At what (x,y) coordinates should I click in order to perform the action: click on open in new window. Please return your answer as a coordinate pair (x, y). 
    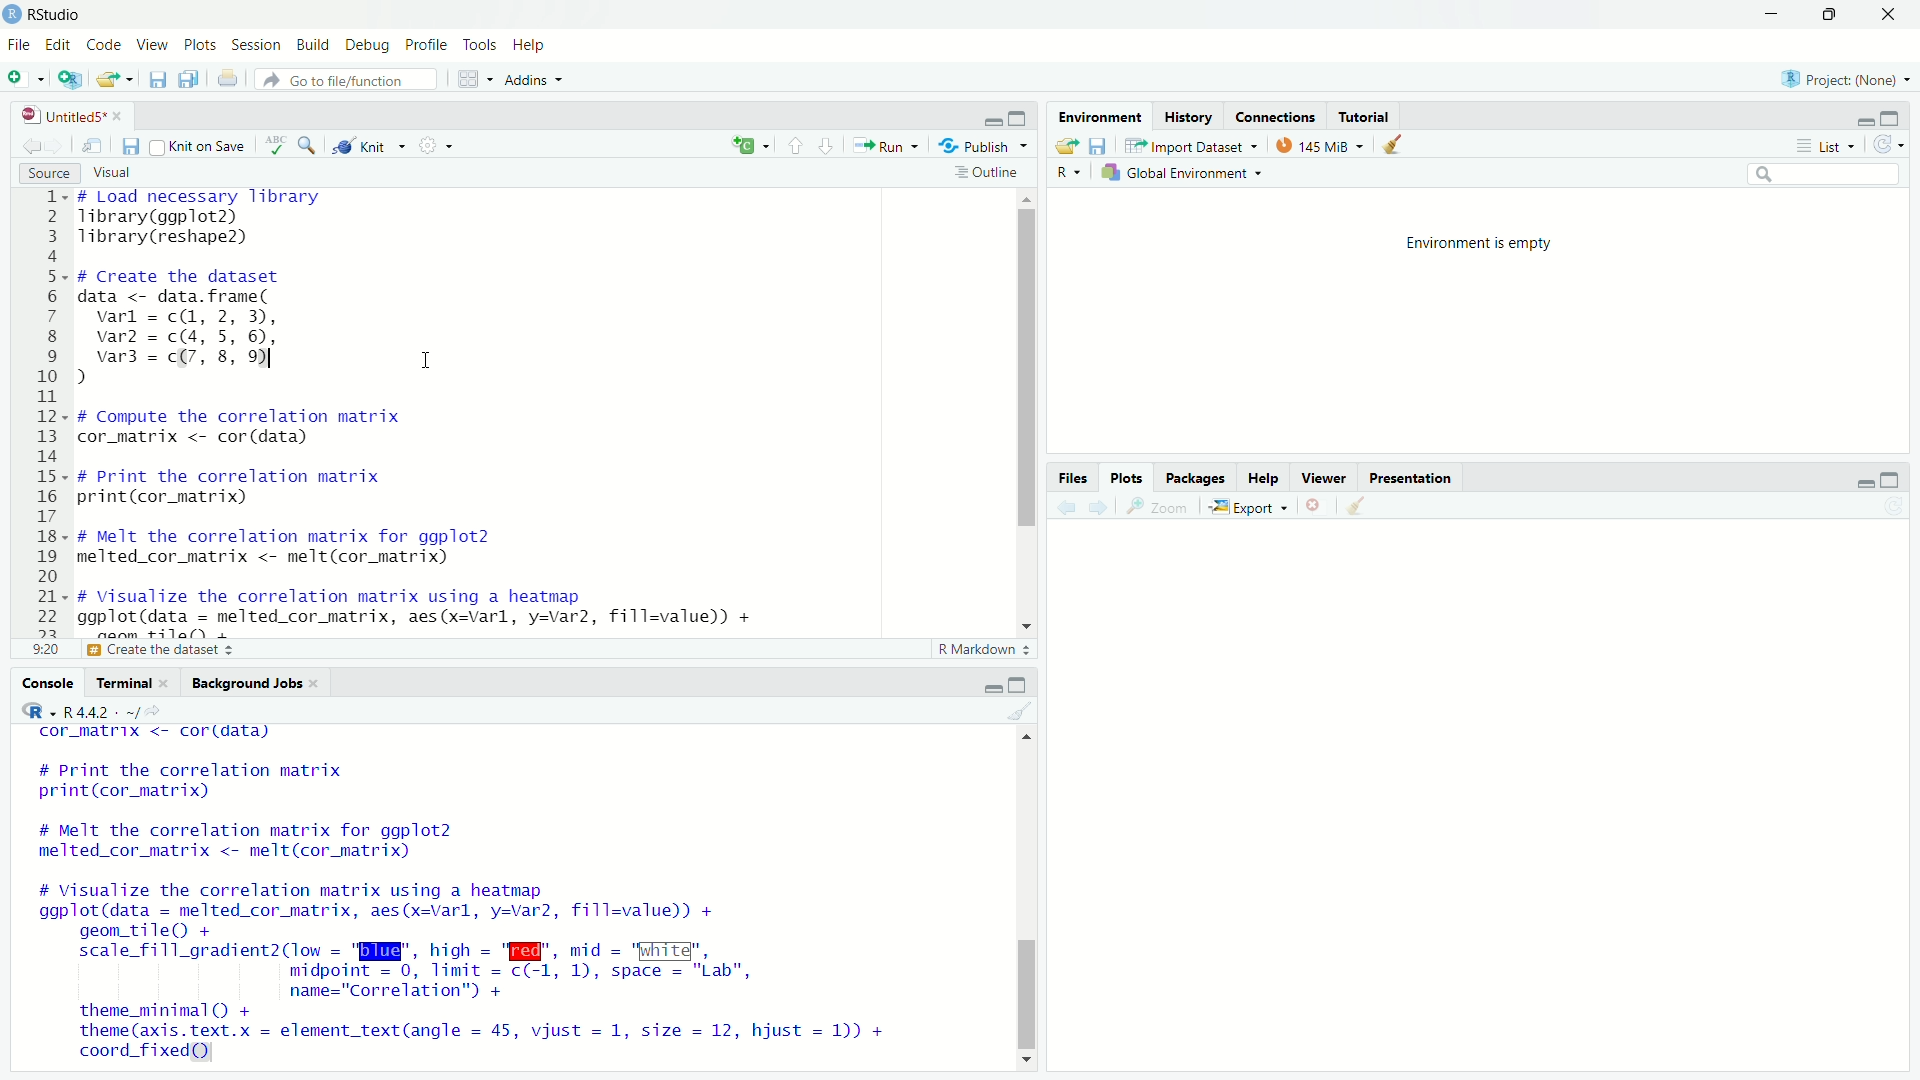
    Looking at the image, I should click on (98, 147).